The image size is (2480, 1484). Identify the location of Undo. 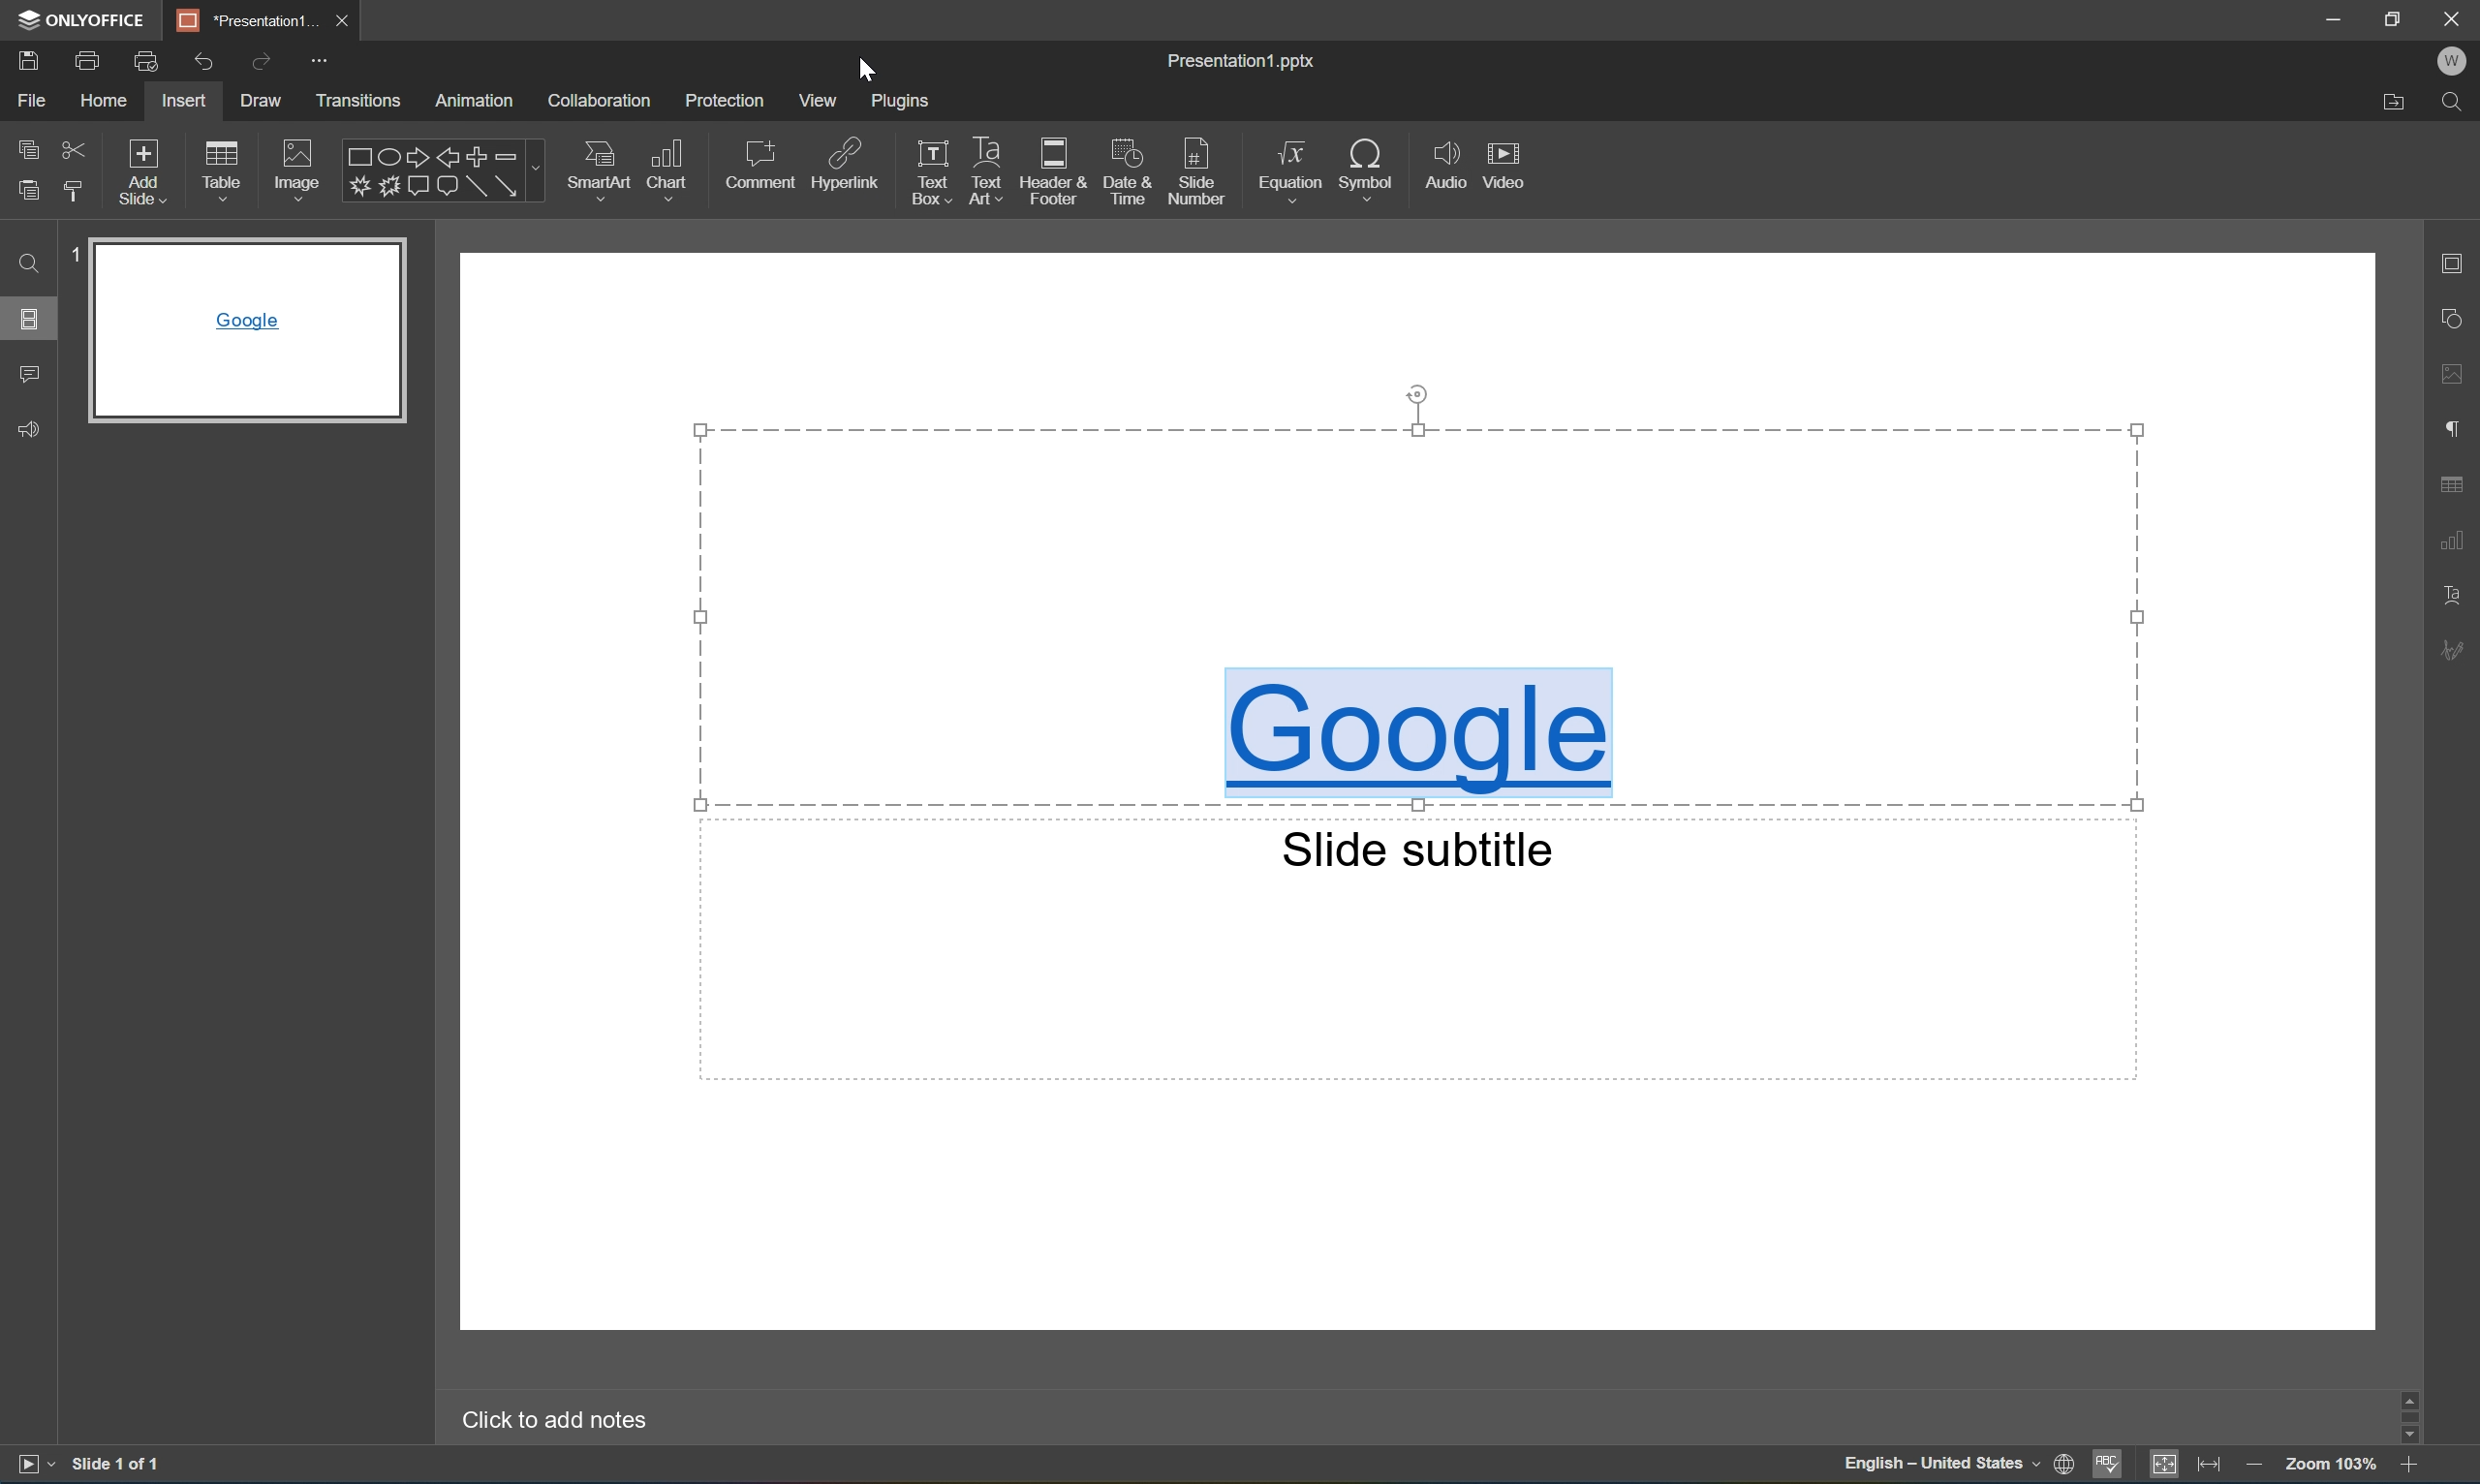
(203, 64).